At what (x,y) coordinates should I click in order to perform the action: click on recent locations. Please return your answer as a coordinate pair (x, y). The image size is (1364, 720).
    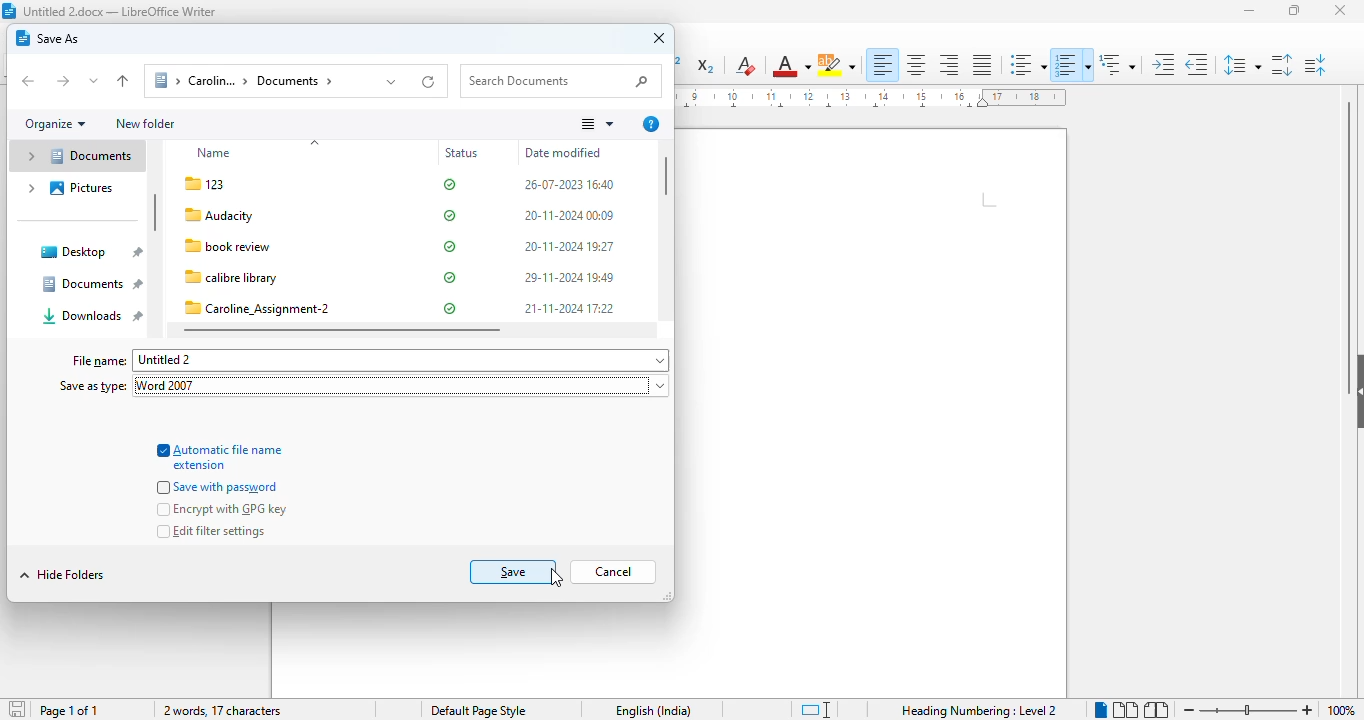
    Looking at the image, I should click on (94, 81).